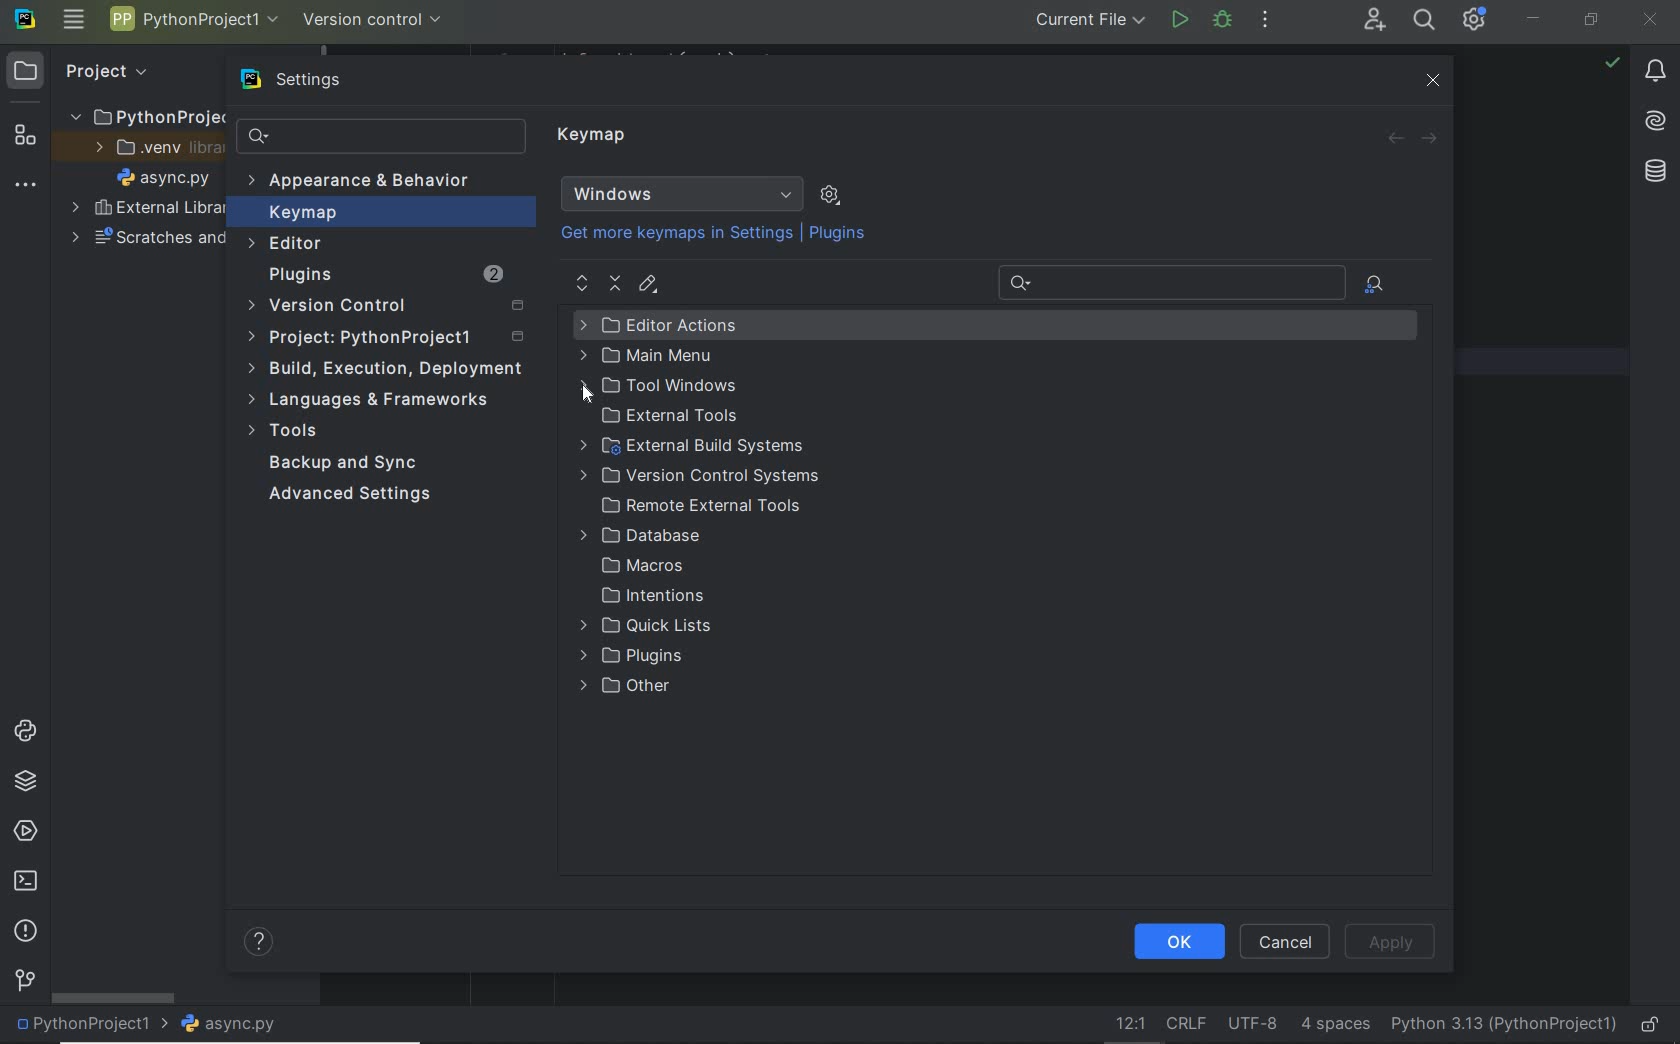 Image resolution: width=1680 pixels, height=1044 pixels. Describe the element at coordinates (143, 209) in the screenshot. I see `External Libraries` at that location.